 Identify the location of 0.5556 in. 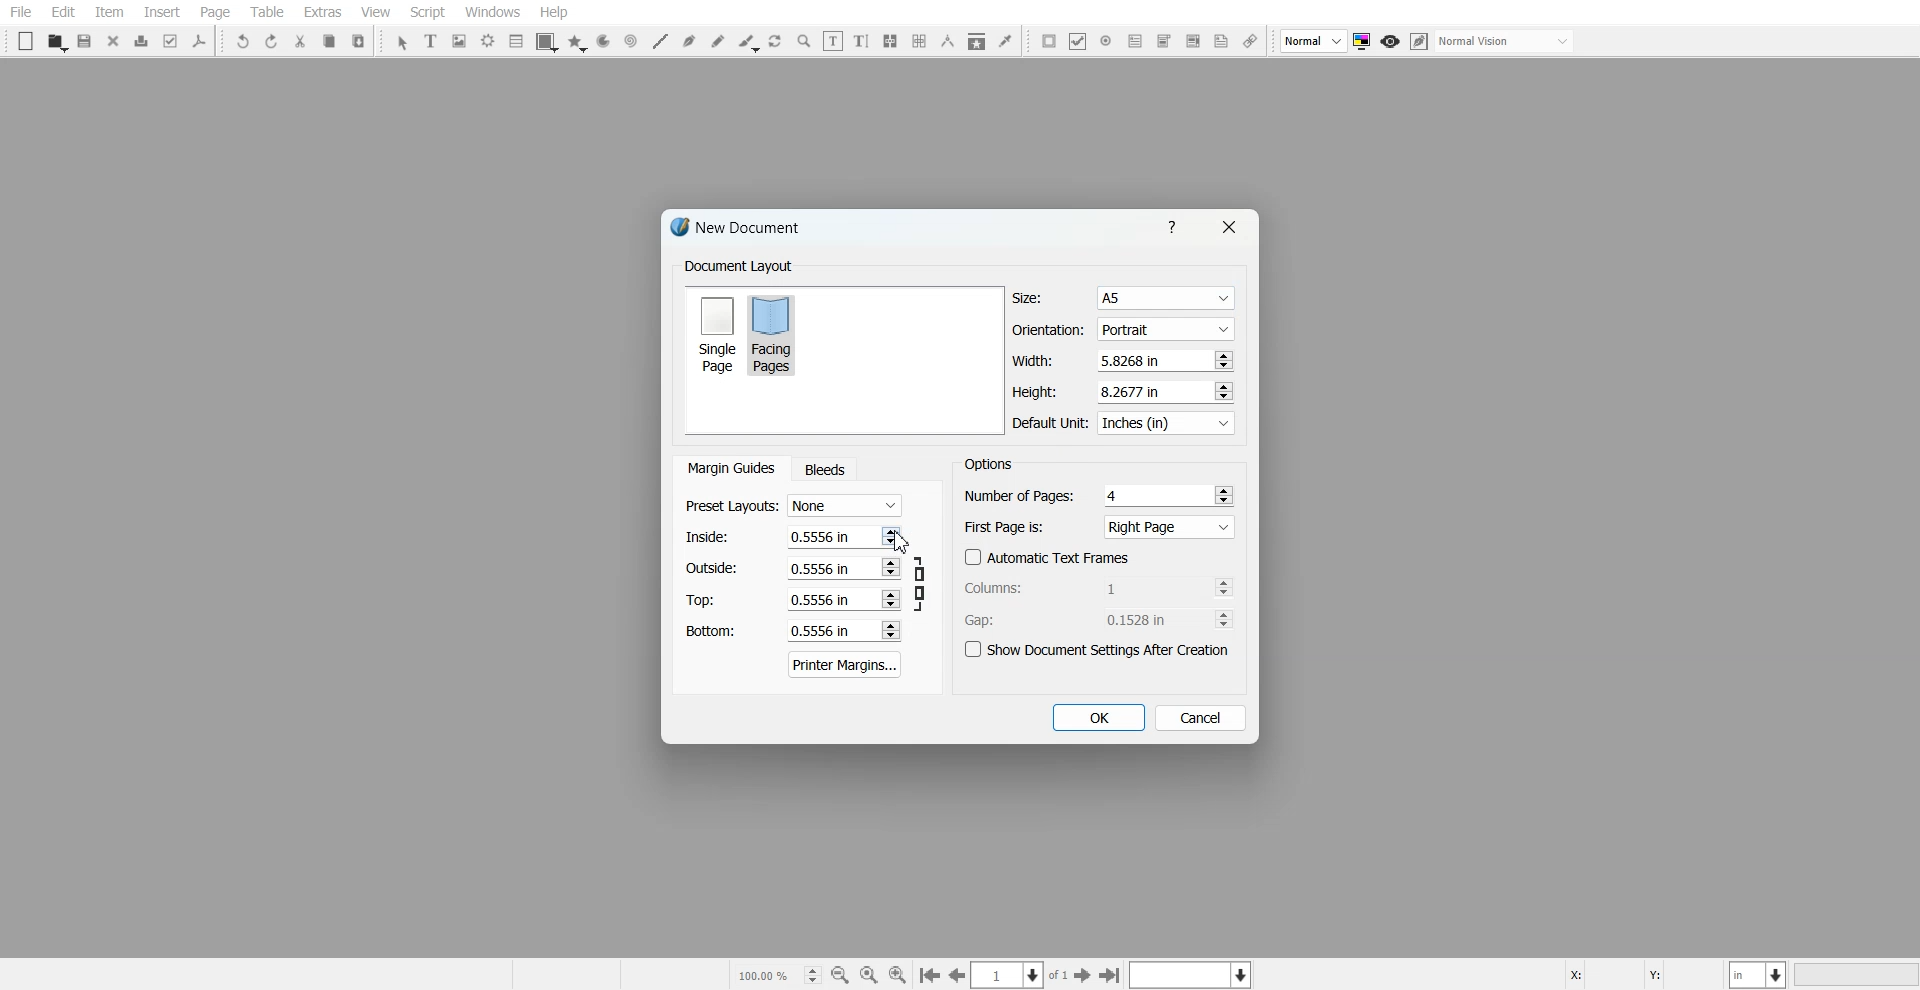
(817, 567).